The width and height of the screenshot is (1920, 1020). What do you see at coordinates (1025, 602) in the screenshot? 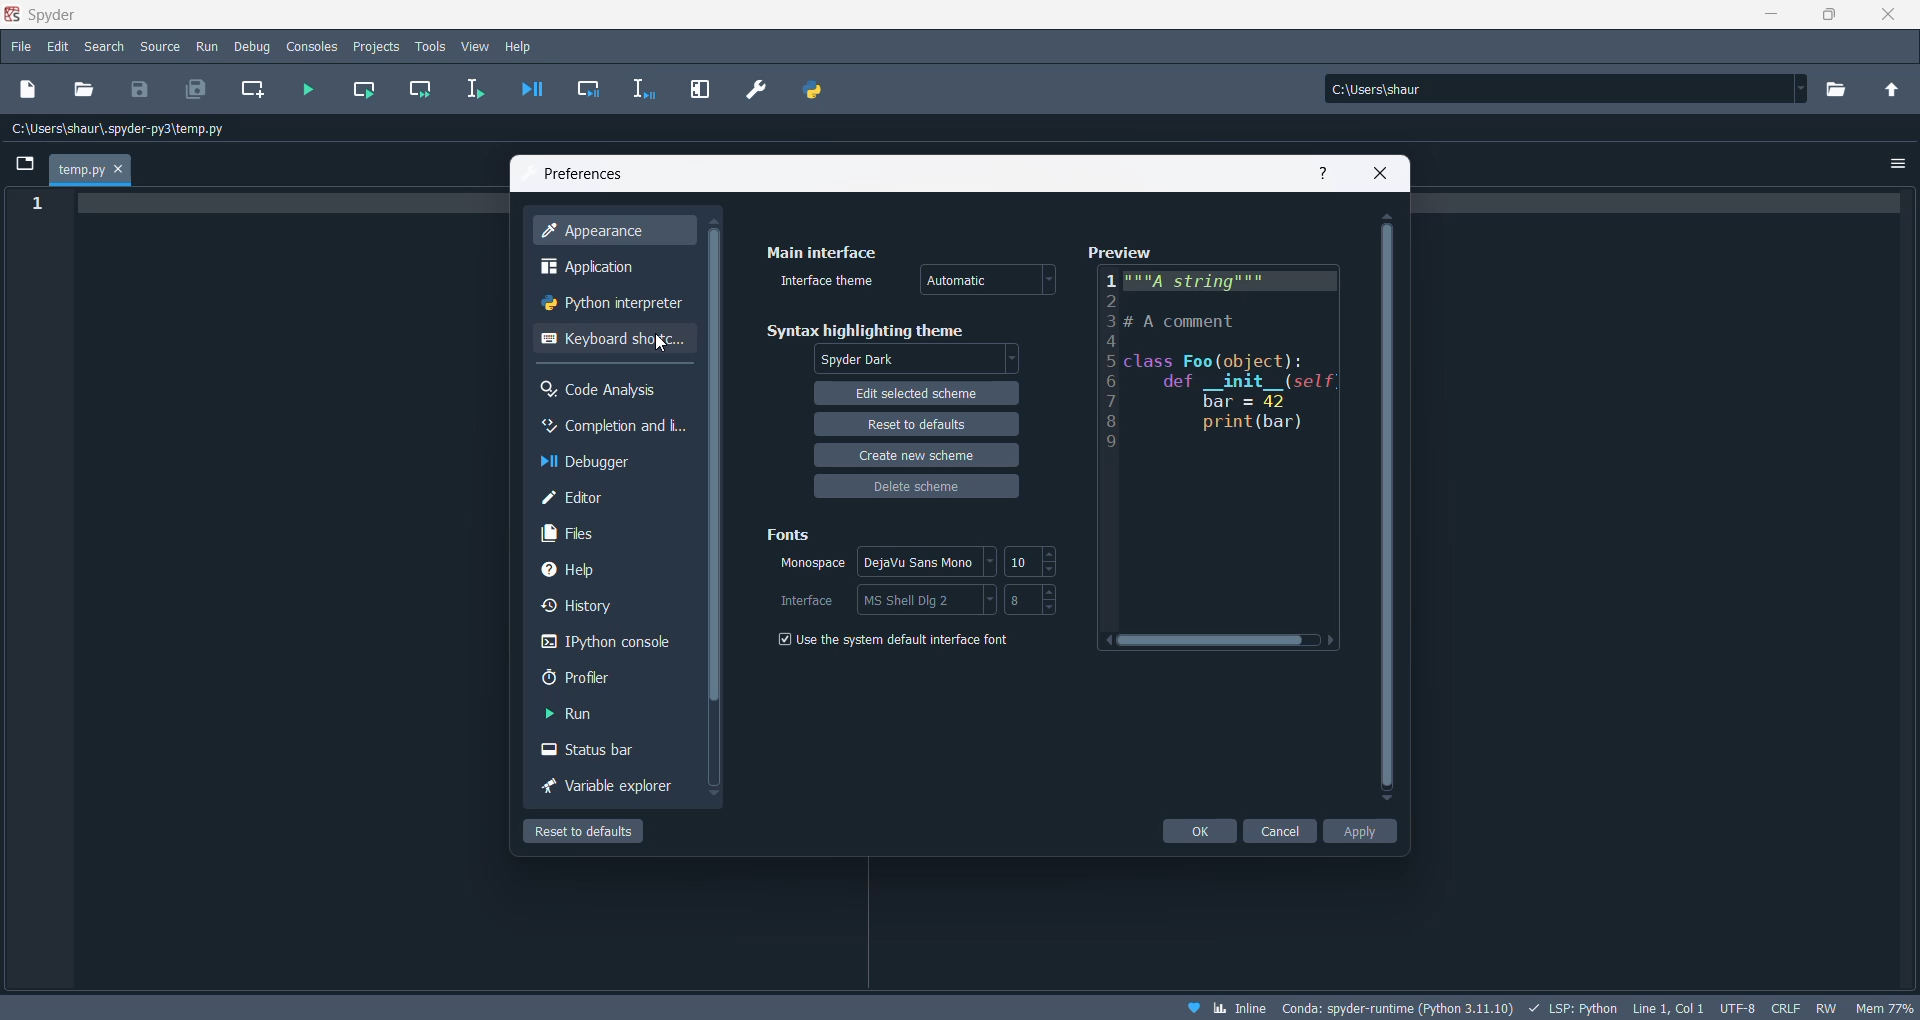
I see `fonts size` at bounding box center [1025, 602].